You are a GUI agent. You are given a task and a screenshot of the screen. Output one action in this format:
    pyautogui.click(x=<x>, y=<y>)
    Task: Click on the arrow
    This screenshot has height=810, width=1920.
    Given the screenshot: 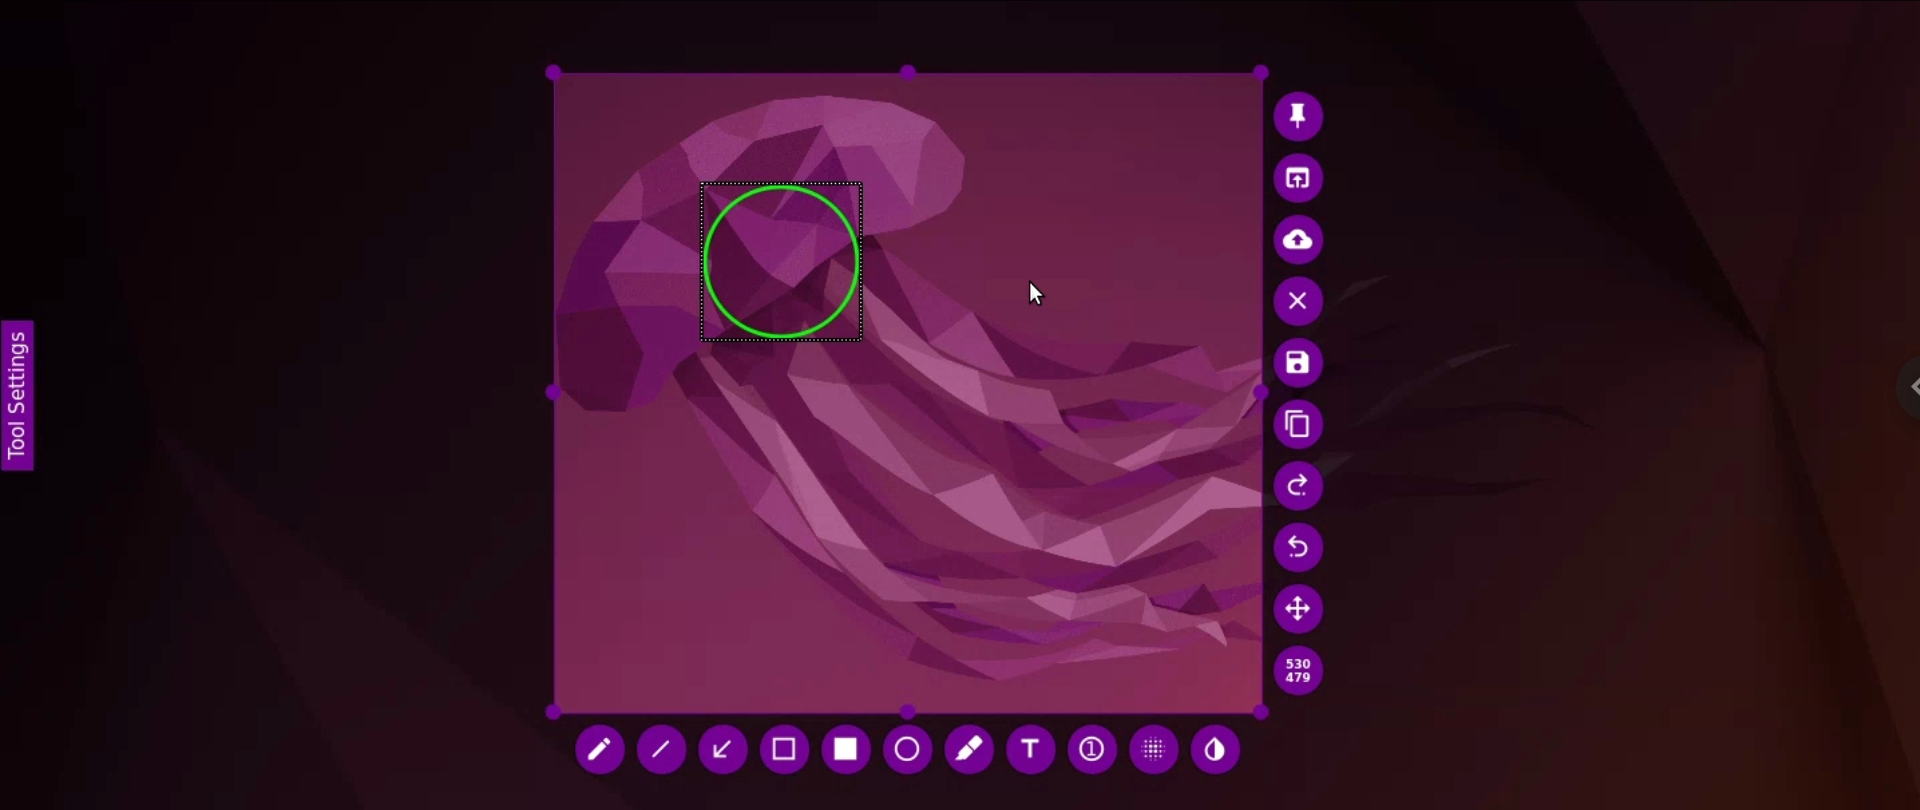 What is the action you would take?
    pyautogui.click(x=726, y=749)
    